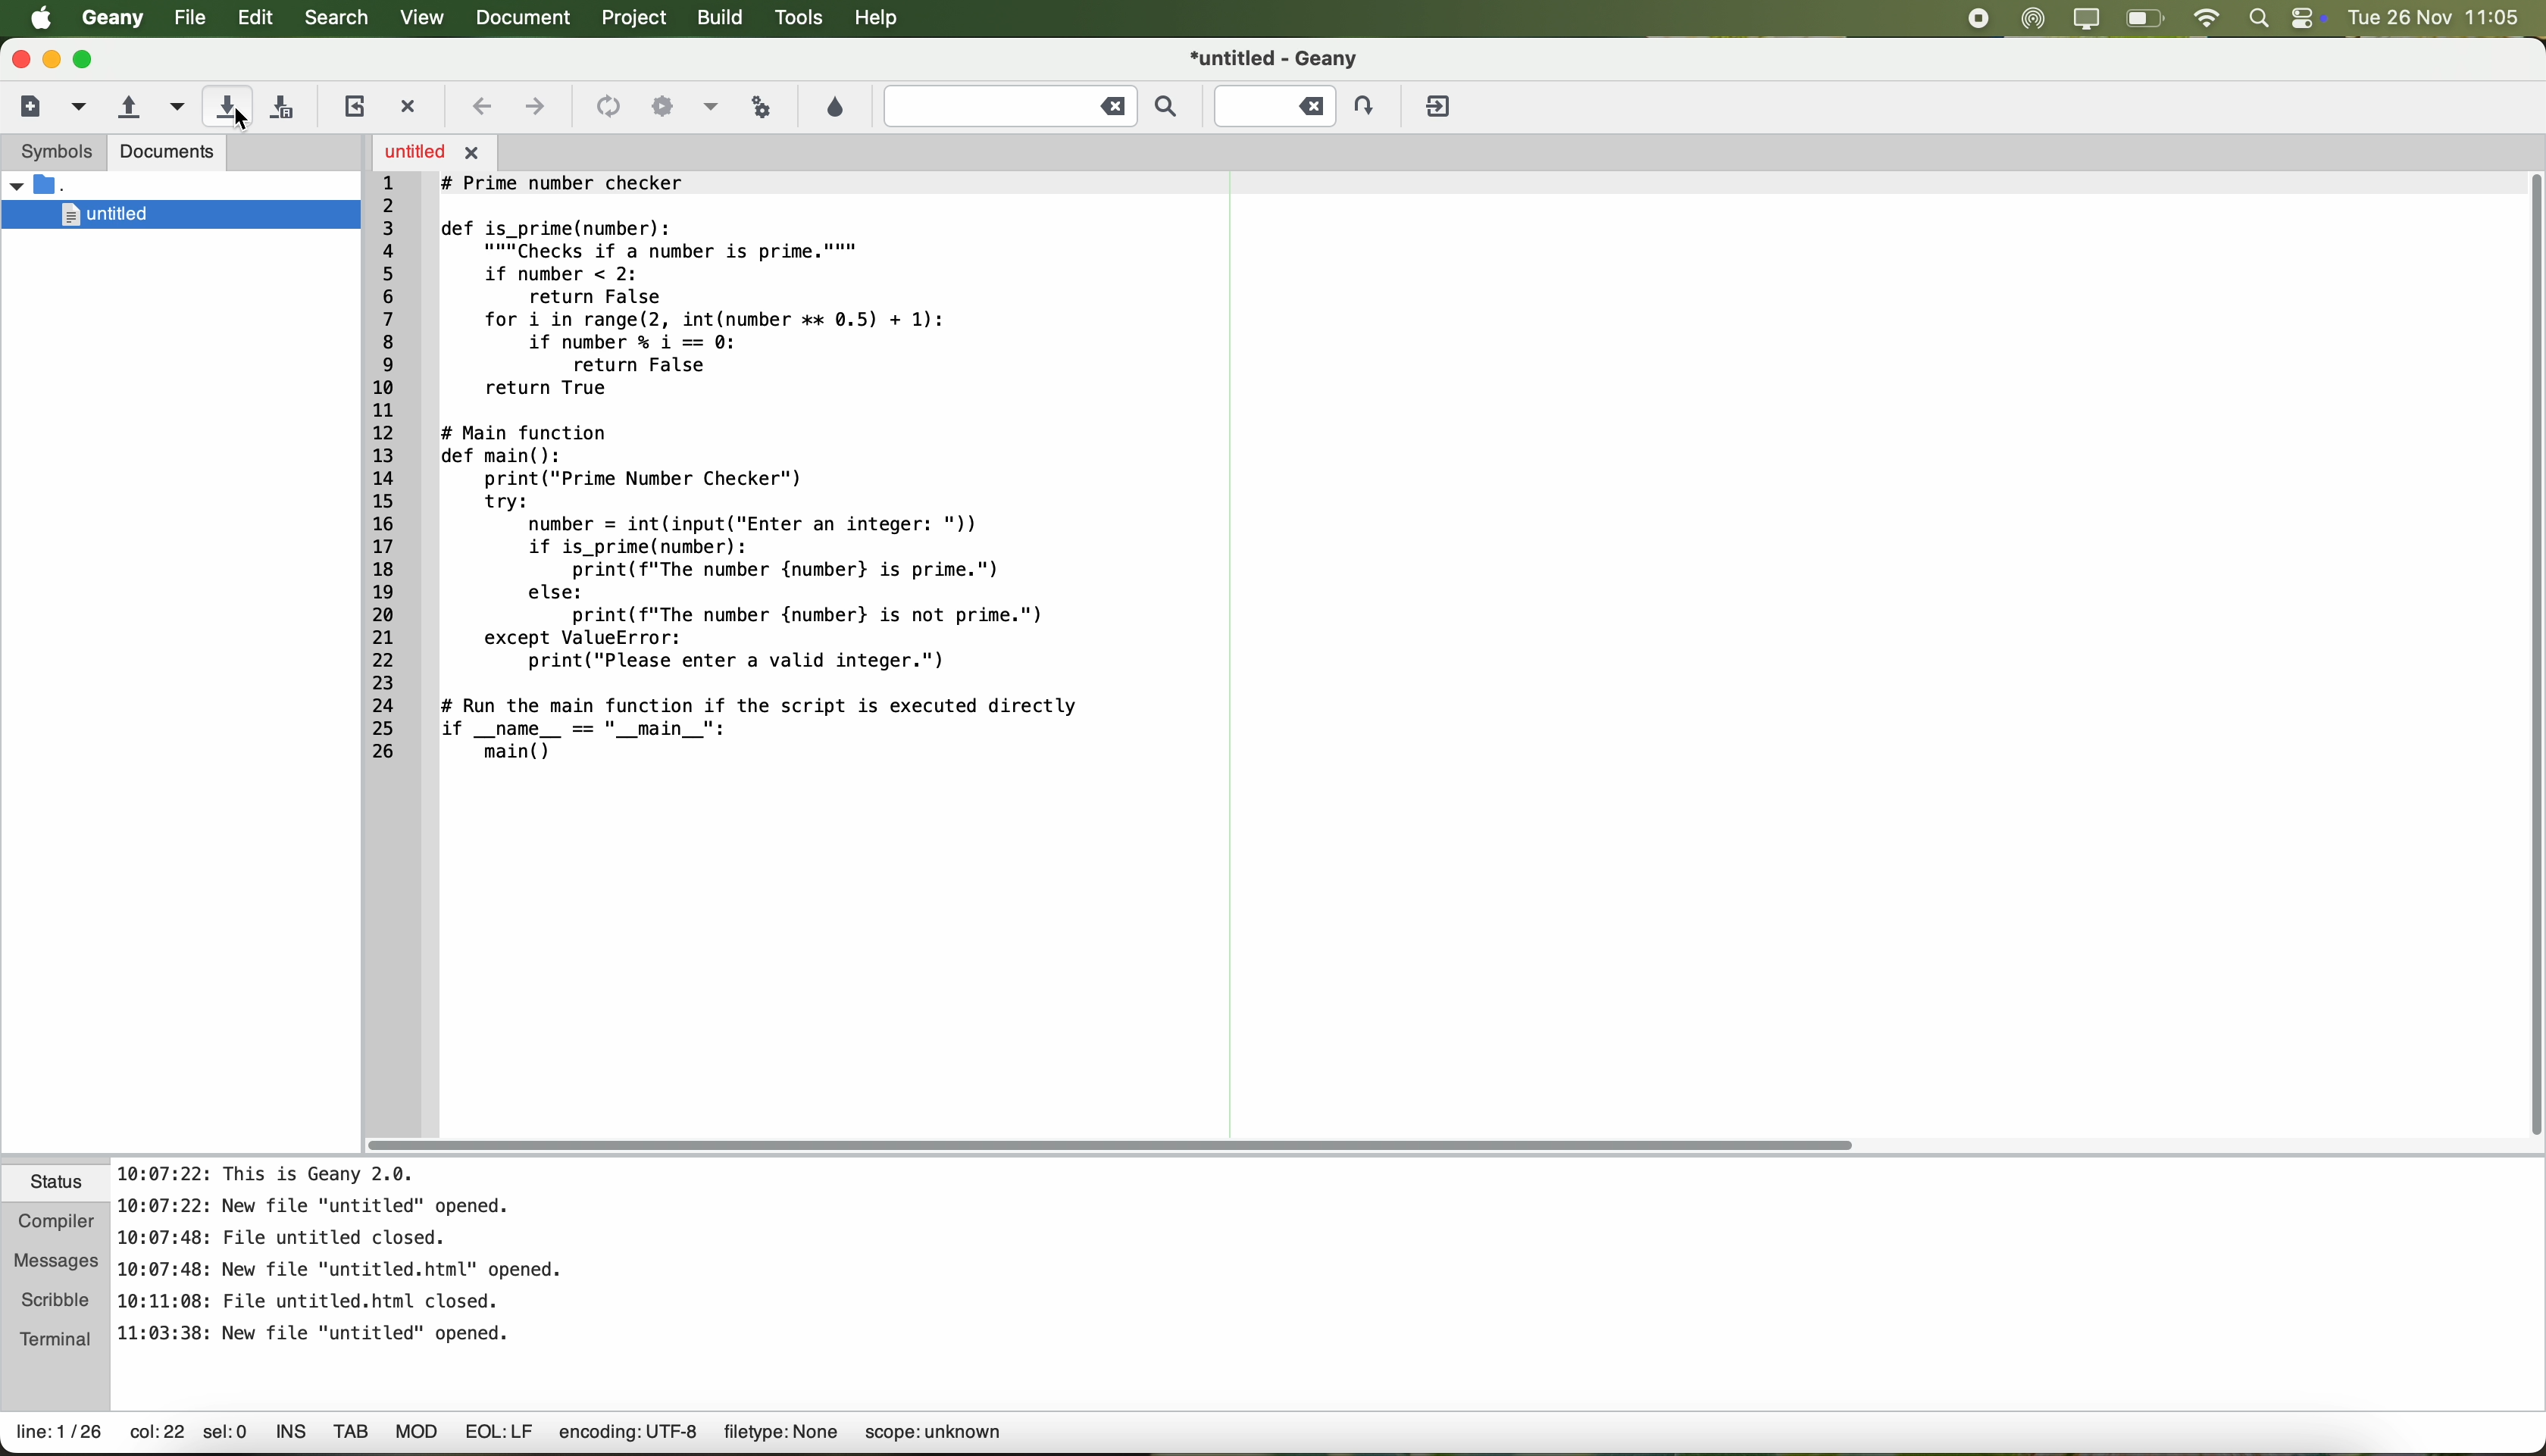 The image size is (2546, 1456). What do you see at coordinates (186, 18) in the screenshot?
I see `file` at bounding box center [186, 18].